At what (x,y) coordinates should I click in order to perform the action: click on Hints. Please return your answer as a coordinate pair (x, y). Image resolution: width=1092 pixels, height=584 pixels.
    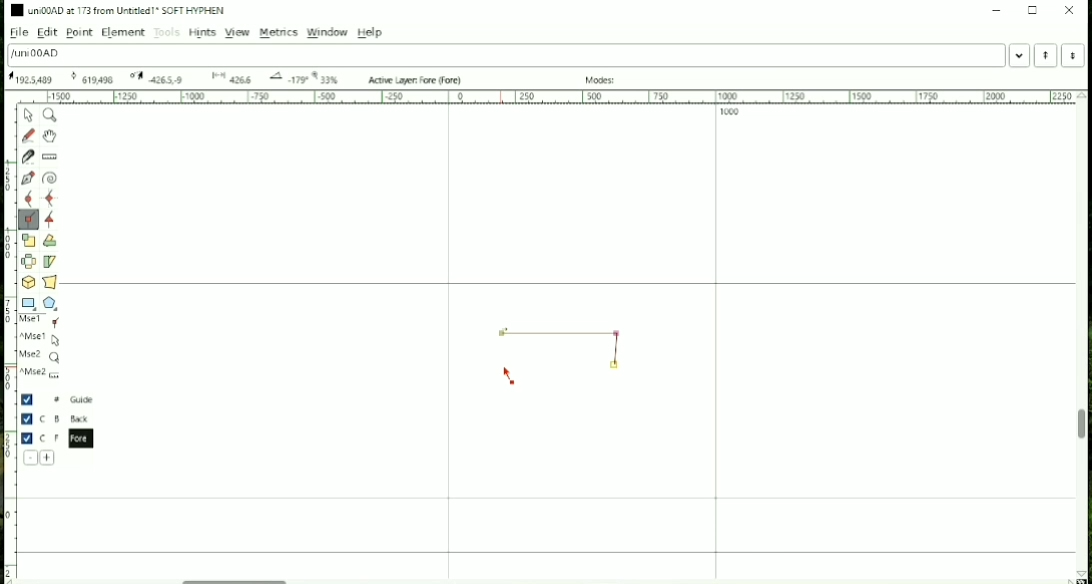
    Looking at the image, I should click on (202, 34).